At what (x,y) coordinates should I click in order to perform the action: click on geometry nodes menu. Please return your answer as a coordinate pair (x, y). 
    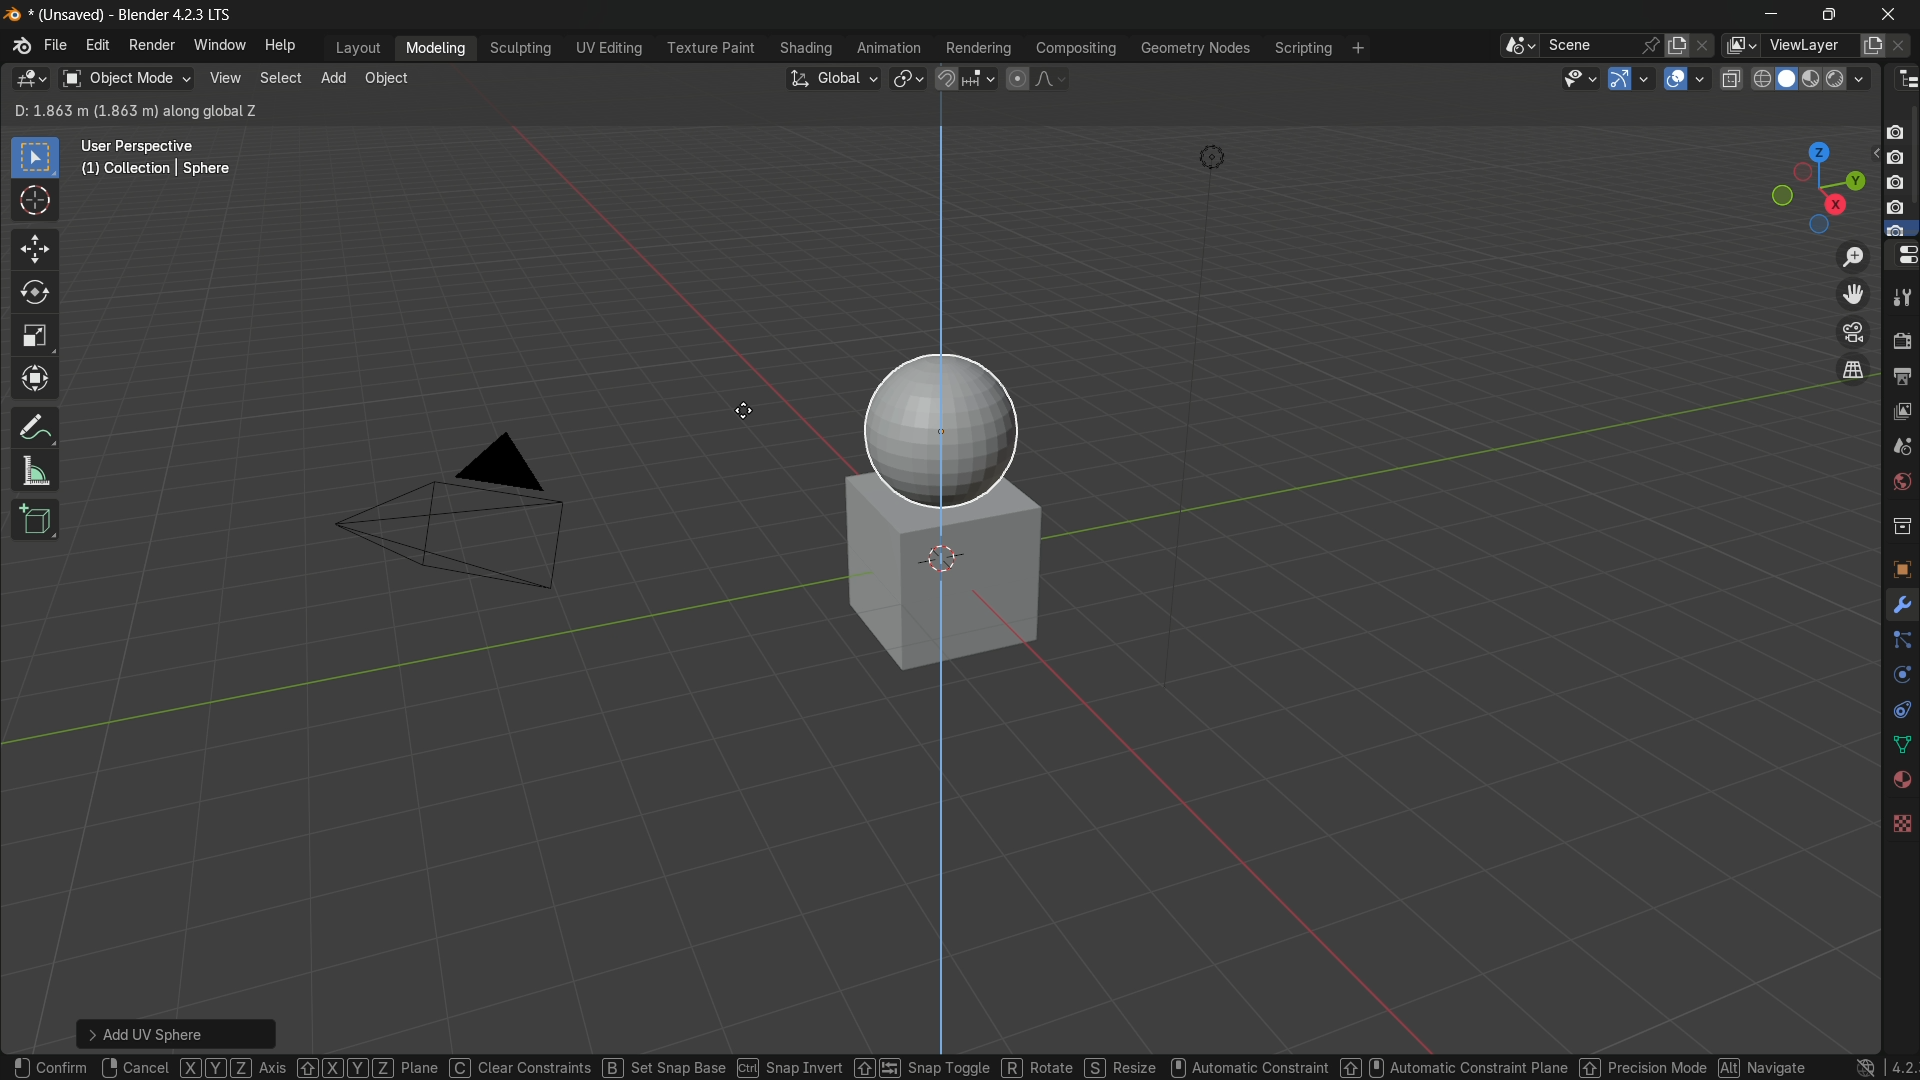
    Looking at the image, I should click on (1196, 47).